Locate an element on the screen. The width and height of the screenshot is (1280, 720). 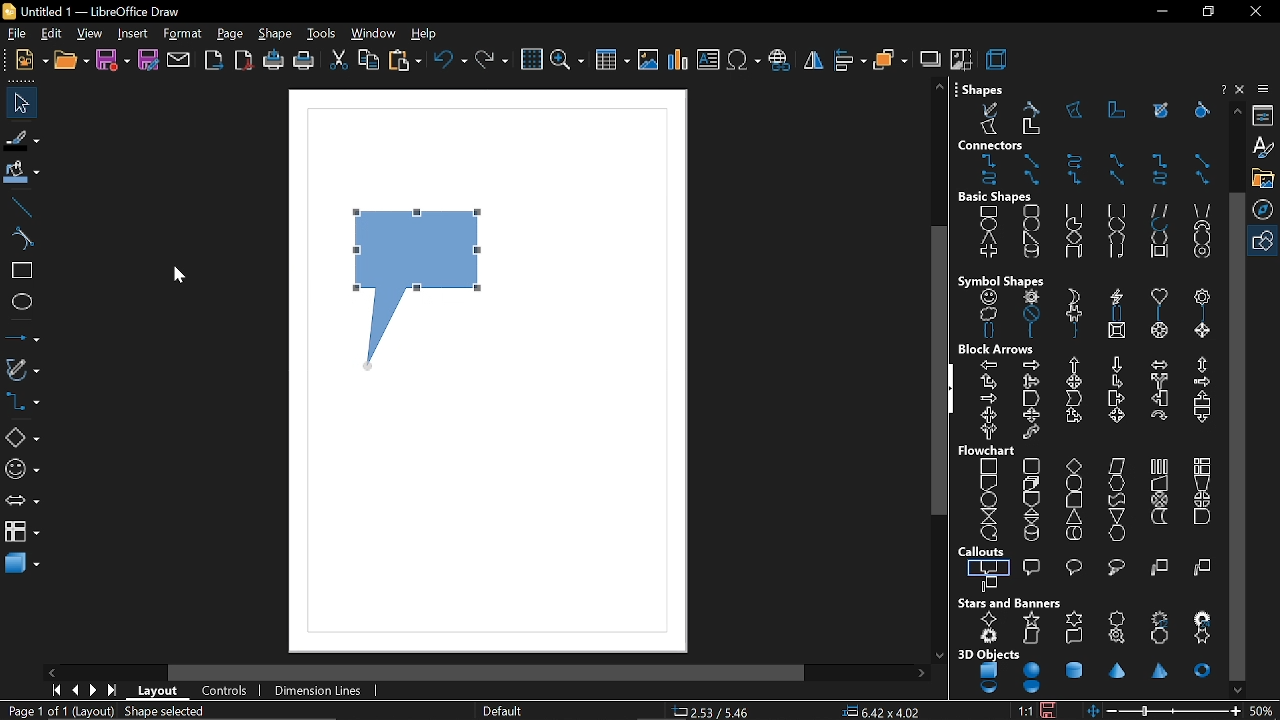
window is located at coordinates (374, 34).